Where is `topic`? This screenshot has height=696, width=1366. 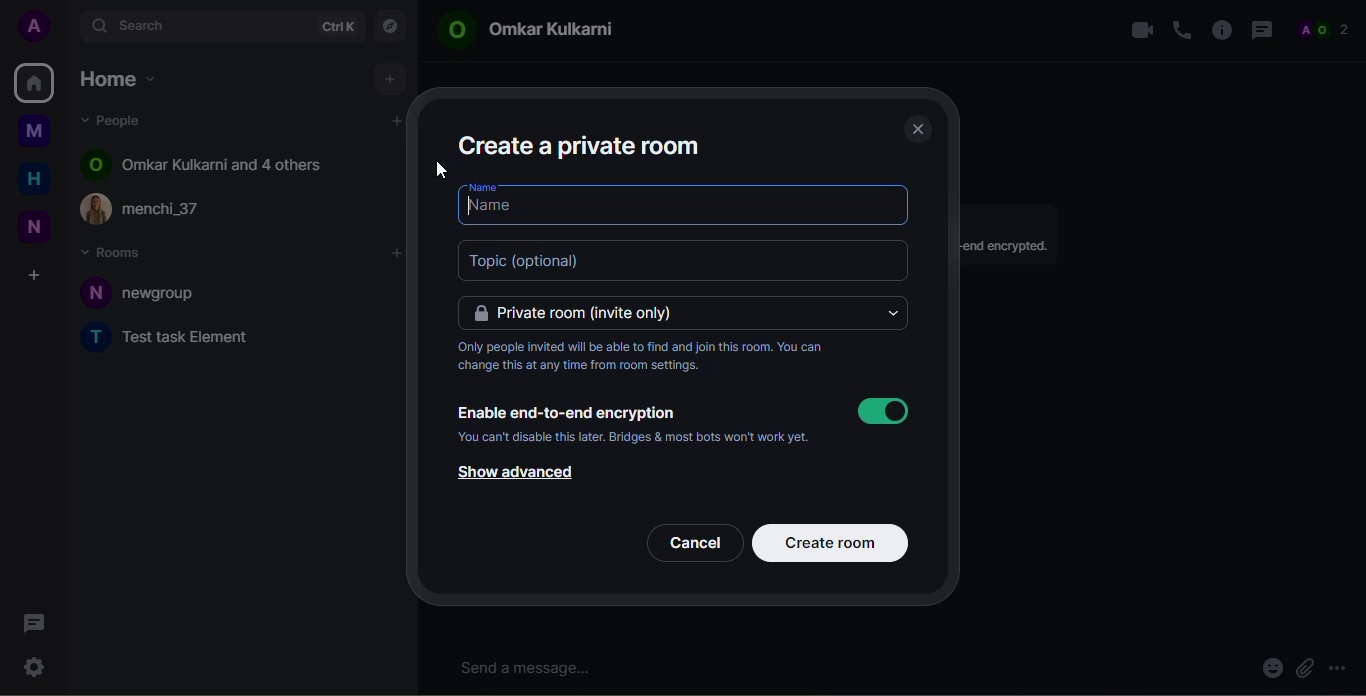
topic is located at coordinates (555, 260).